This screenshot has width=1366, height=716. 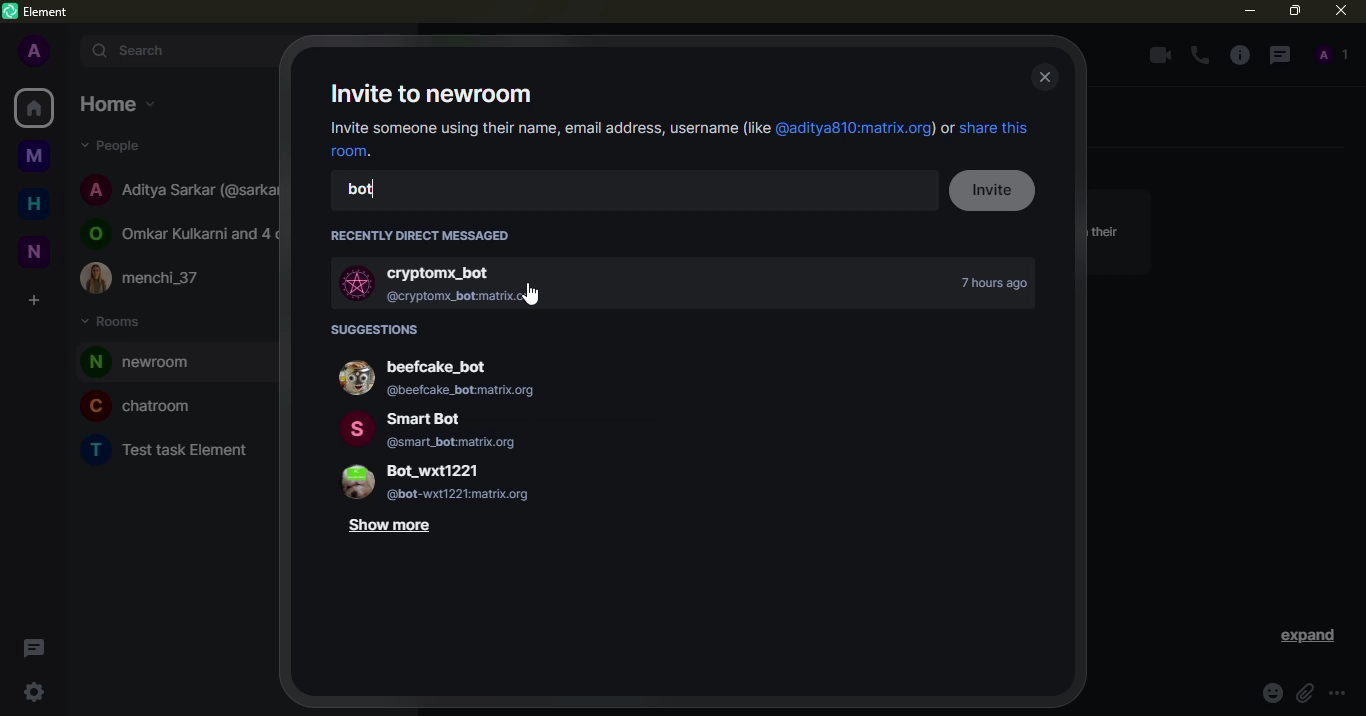 I want to click on info, so click(x=1239, y=56).